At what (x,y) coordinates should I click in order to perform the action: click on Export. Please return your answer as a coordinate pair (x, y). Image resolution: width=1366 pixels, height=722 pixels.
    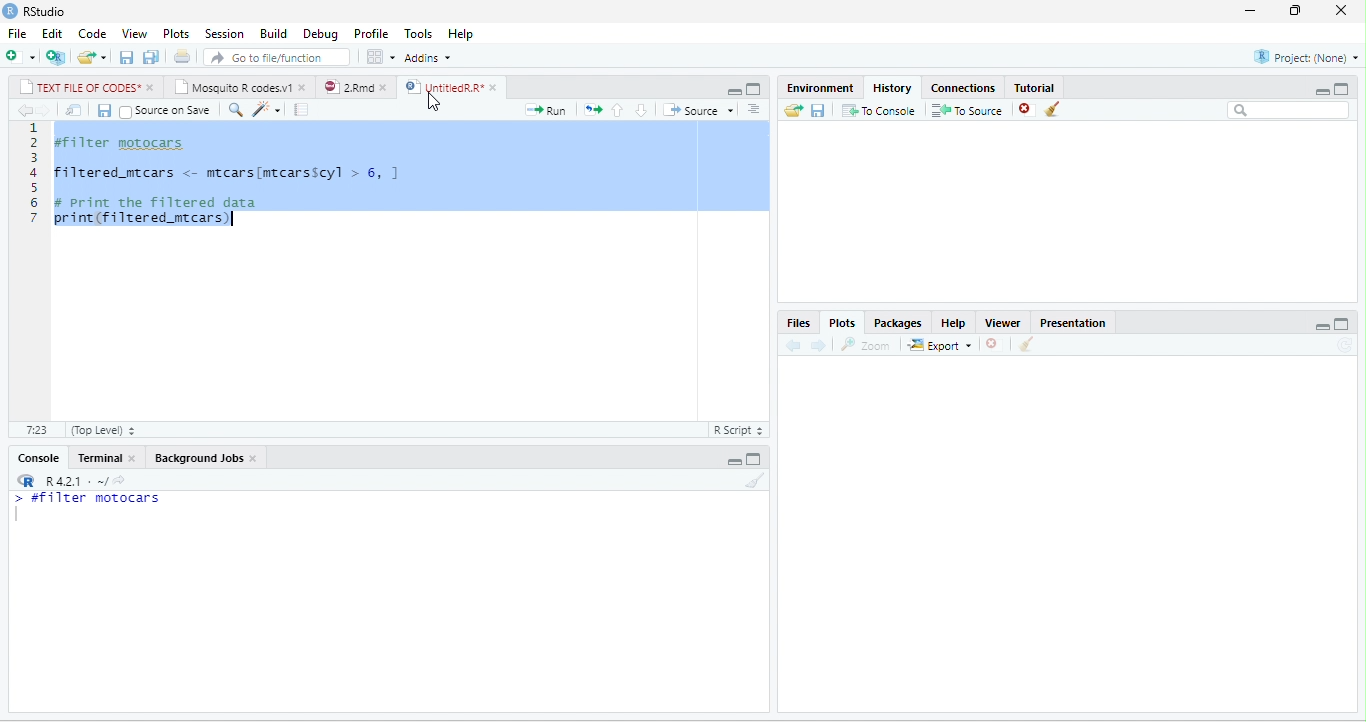
    Looking at the image, I should click on (939, 345).